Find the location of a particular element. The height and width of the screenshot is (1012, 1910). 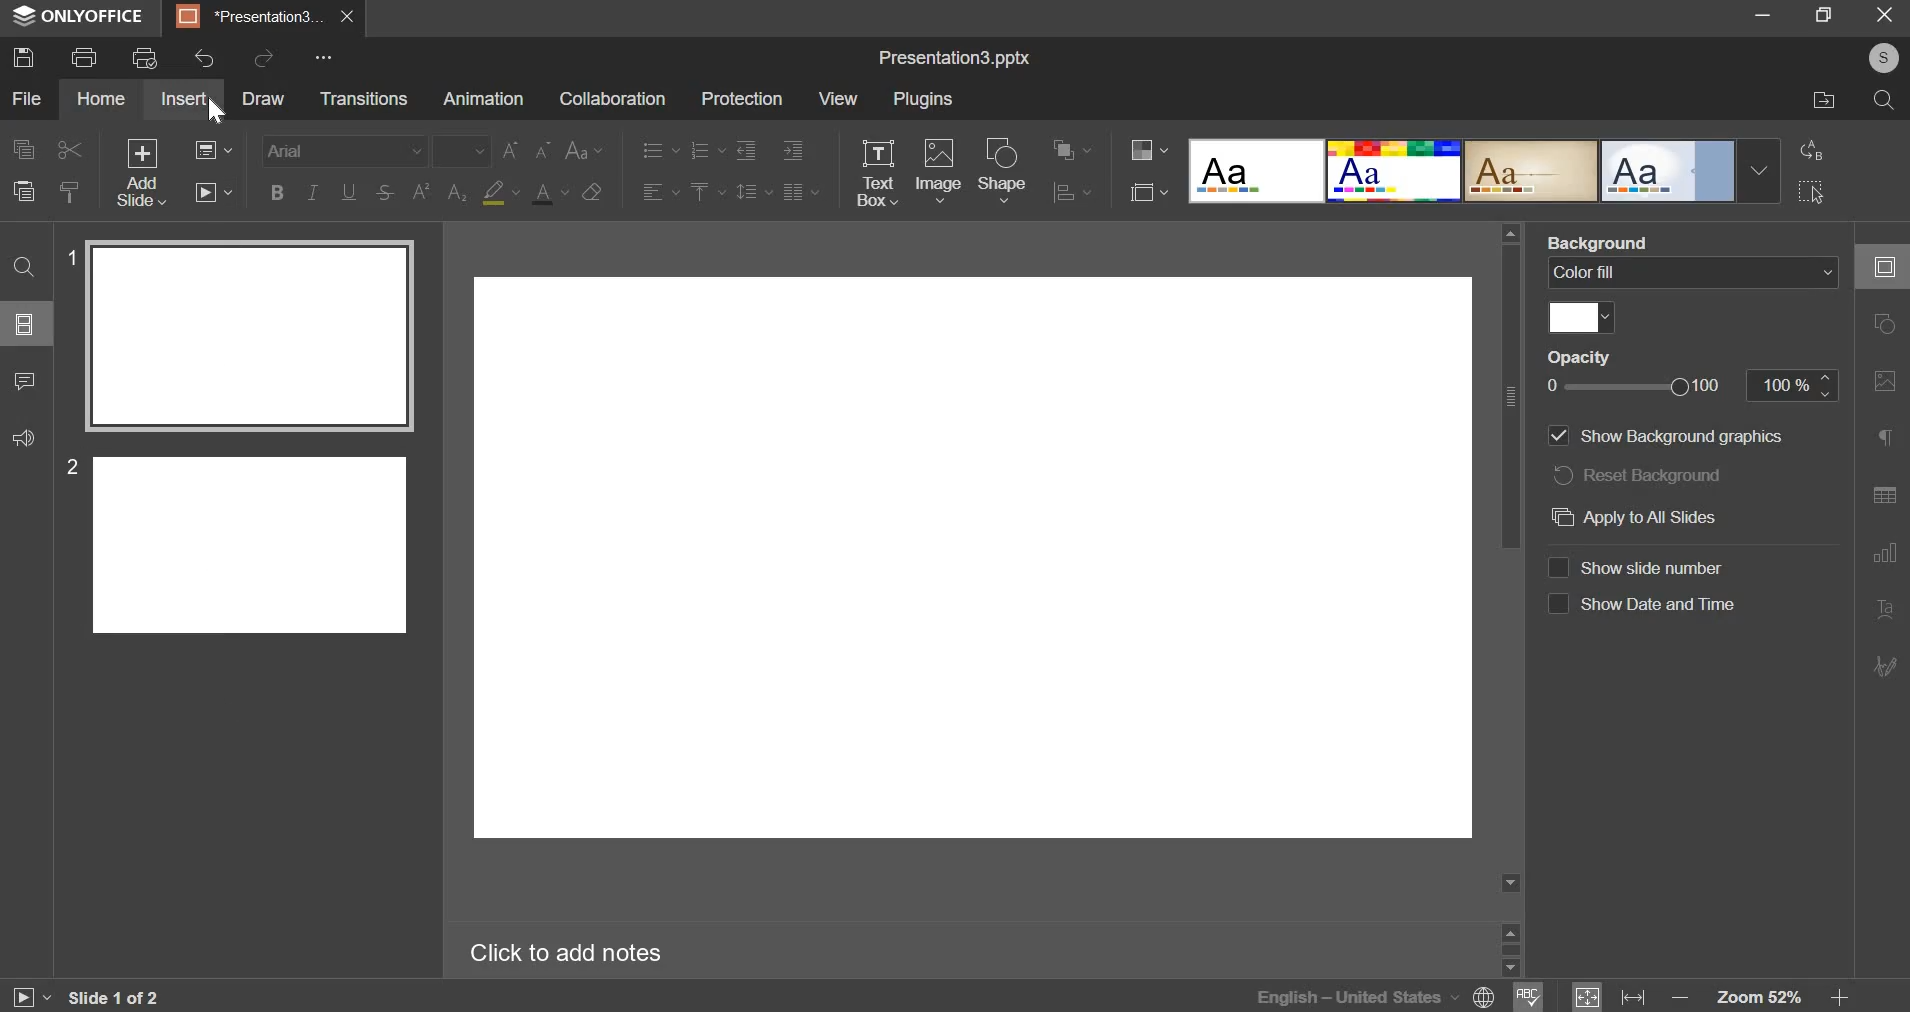

app name is located at coordinates (79, 20).